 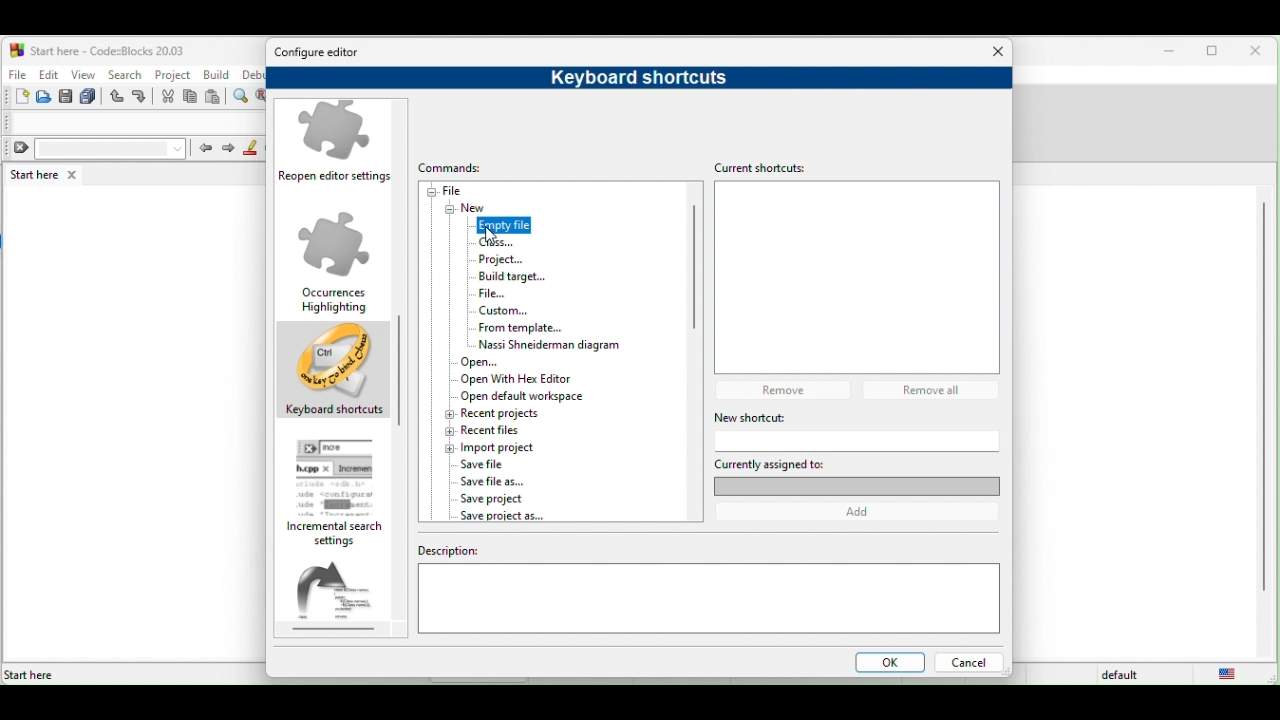 I want to click on reopen editor settings, so click(x=338, y=145).